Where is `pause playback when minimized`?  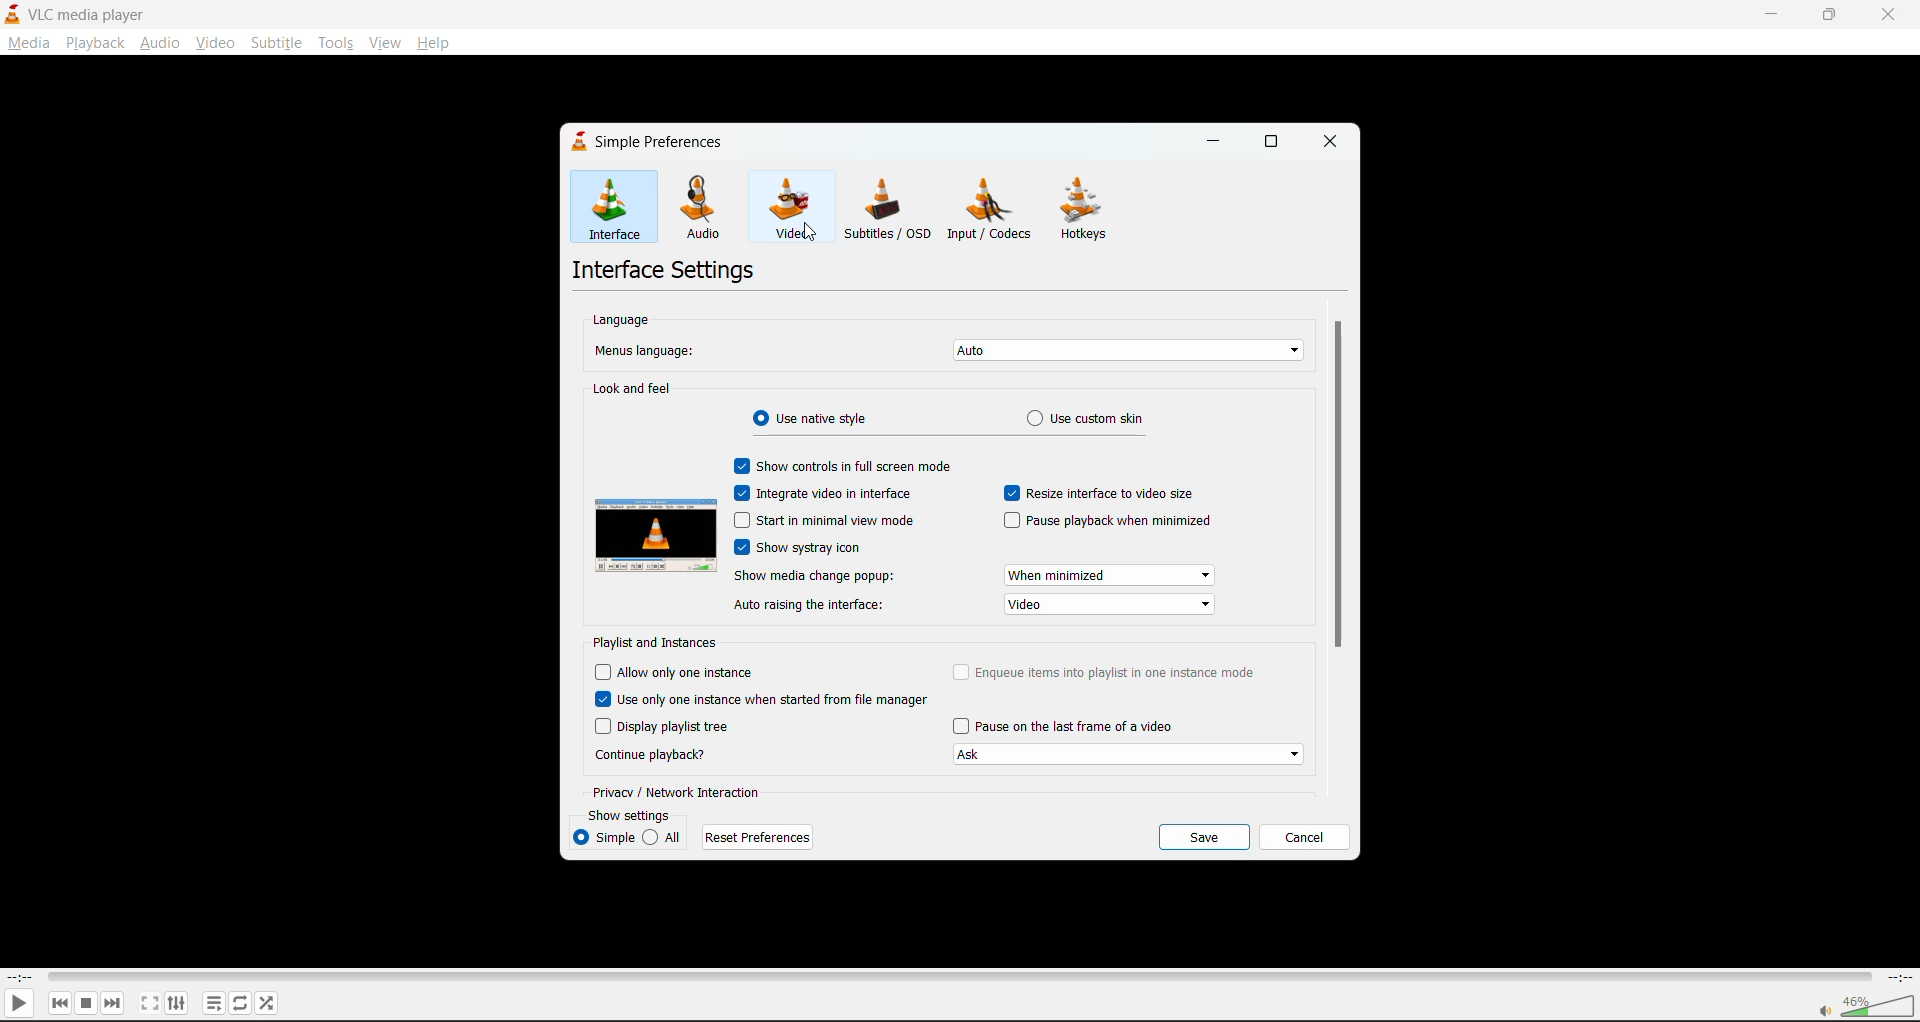 pause playback when minimized is located at coordinates (1106, 521).